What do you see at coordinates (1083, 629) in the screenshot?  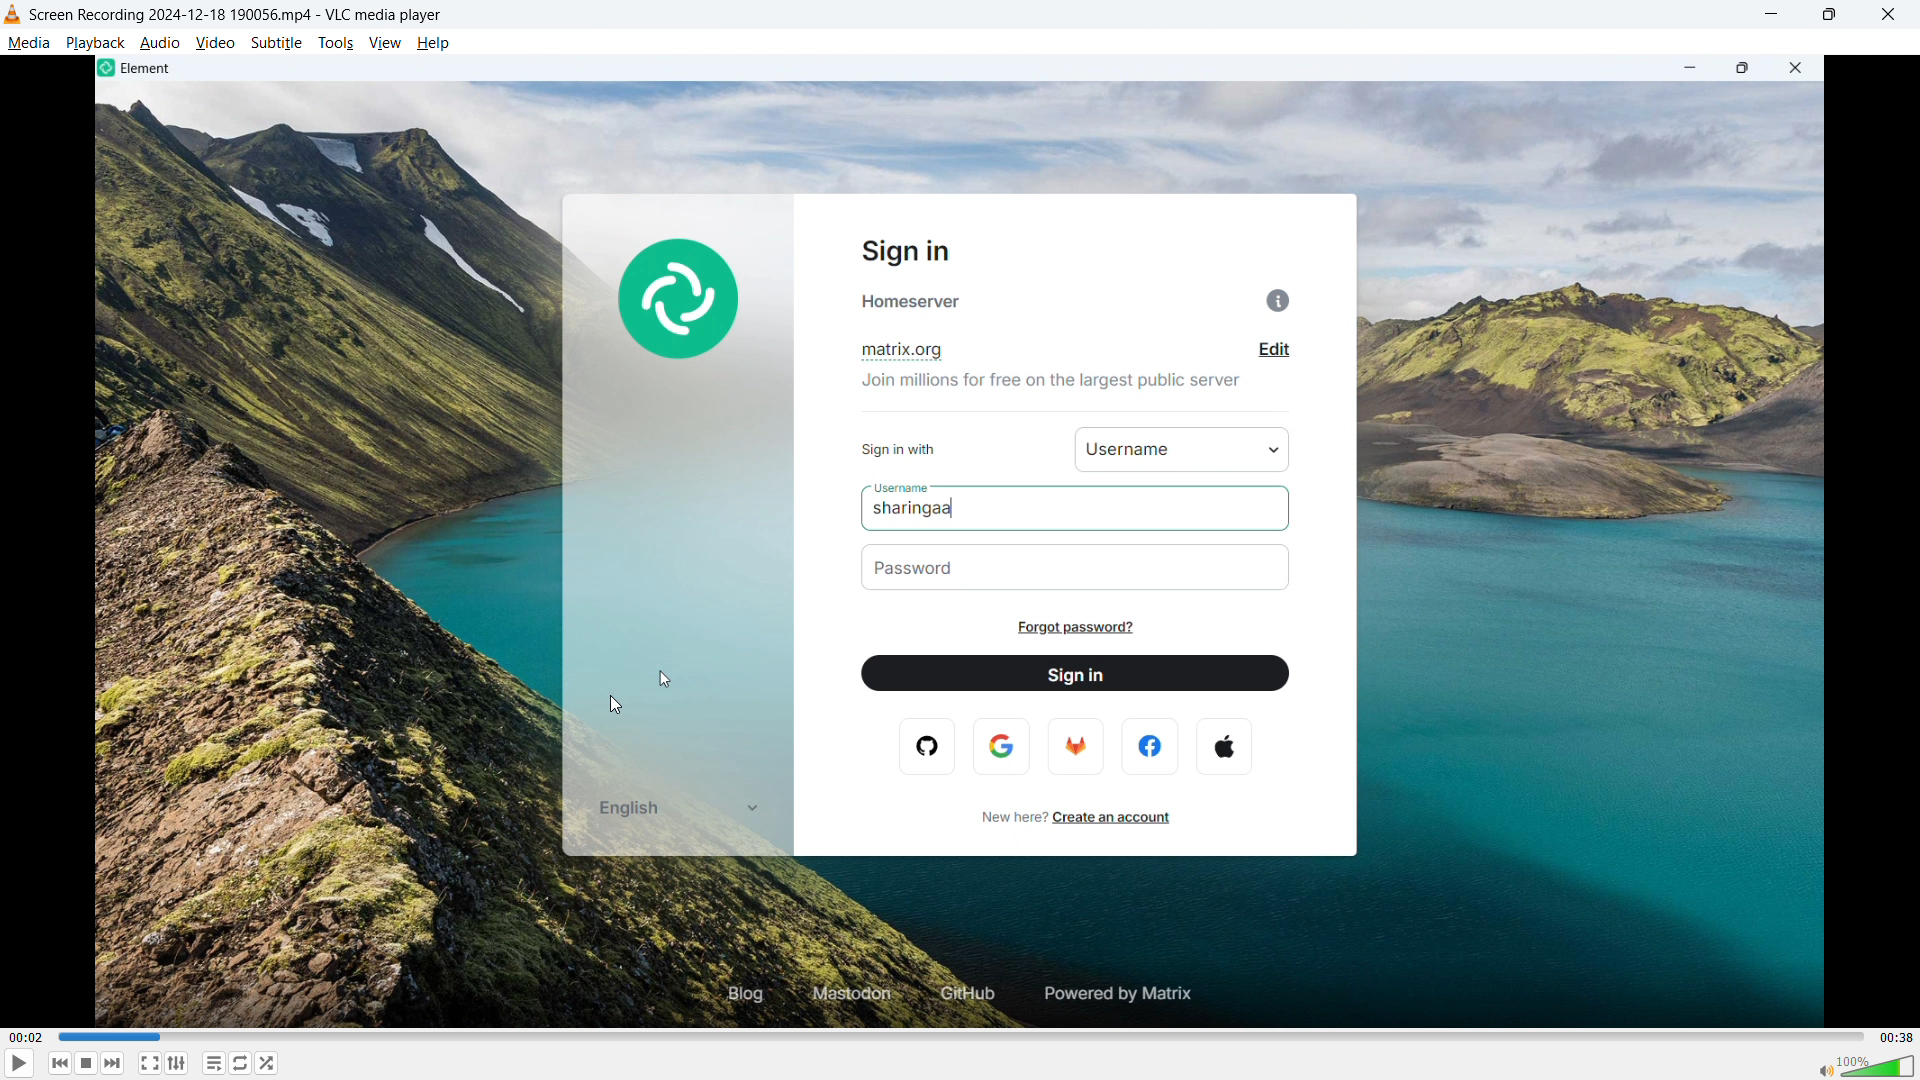 I see `Forgot password?` at bounding box center [1083, 629].